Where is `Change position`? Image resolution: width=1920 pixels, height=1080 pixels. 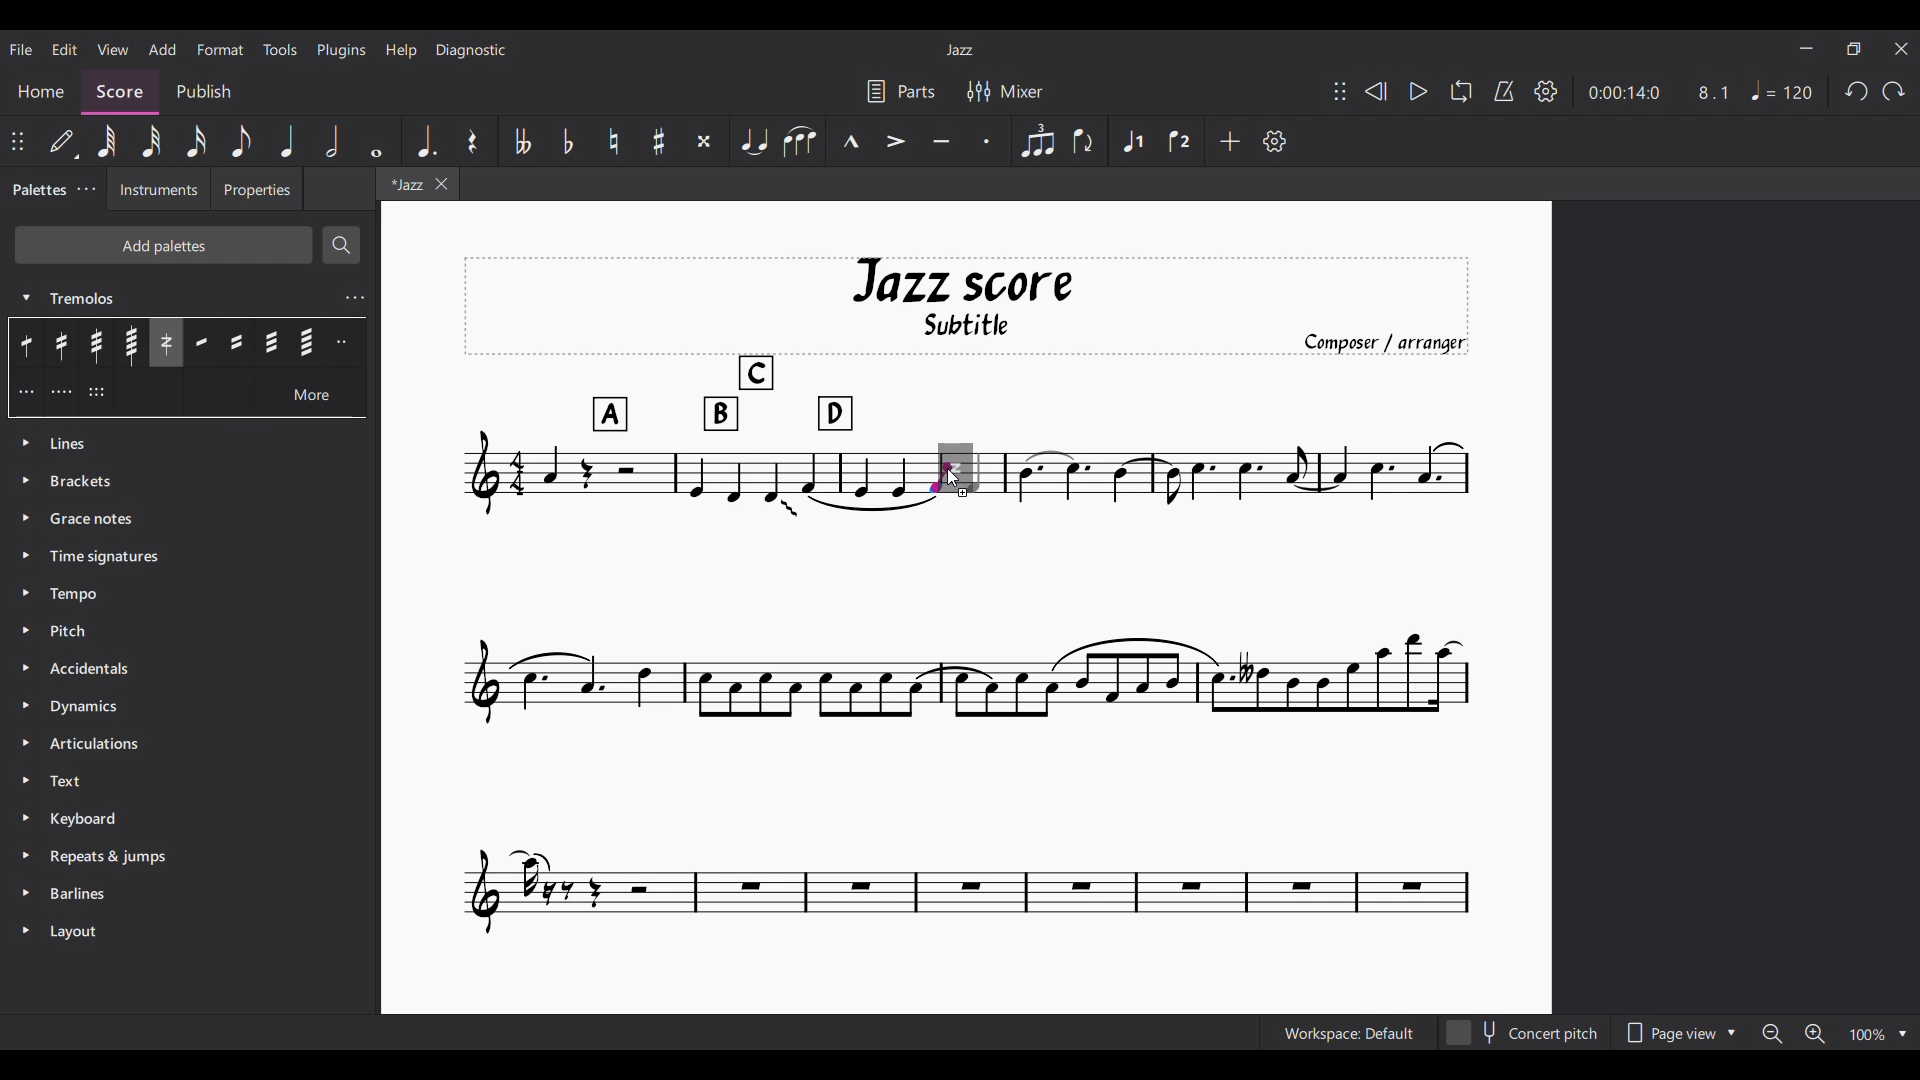
Change position is located at coordinates (1340, 91).